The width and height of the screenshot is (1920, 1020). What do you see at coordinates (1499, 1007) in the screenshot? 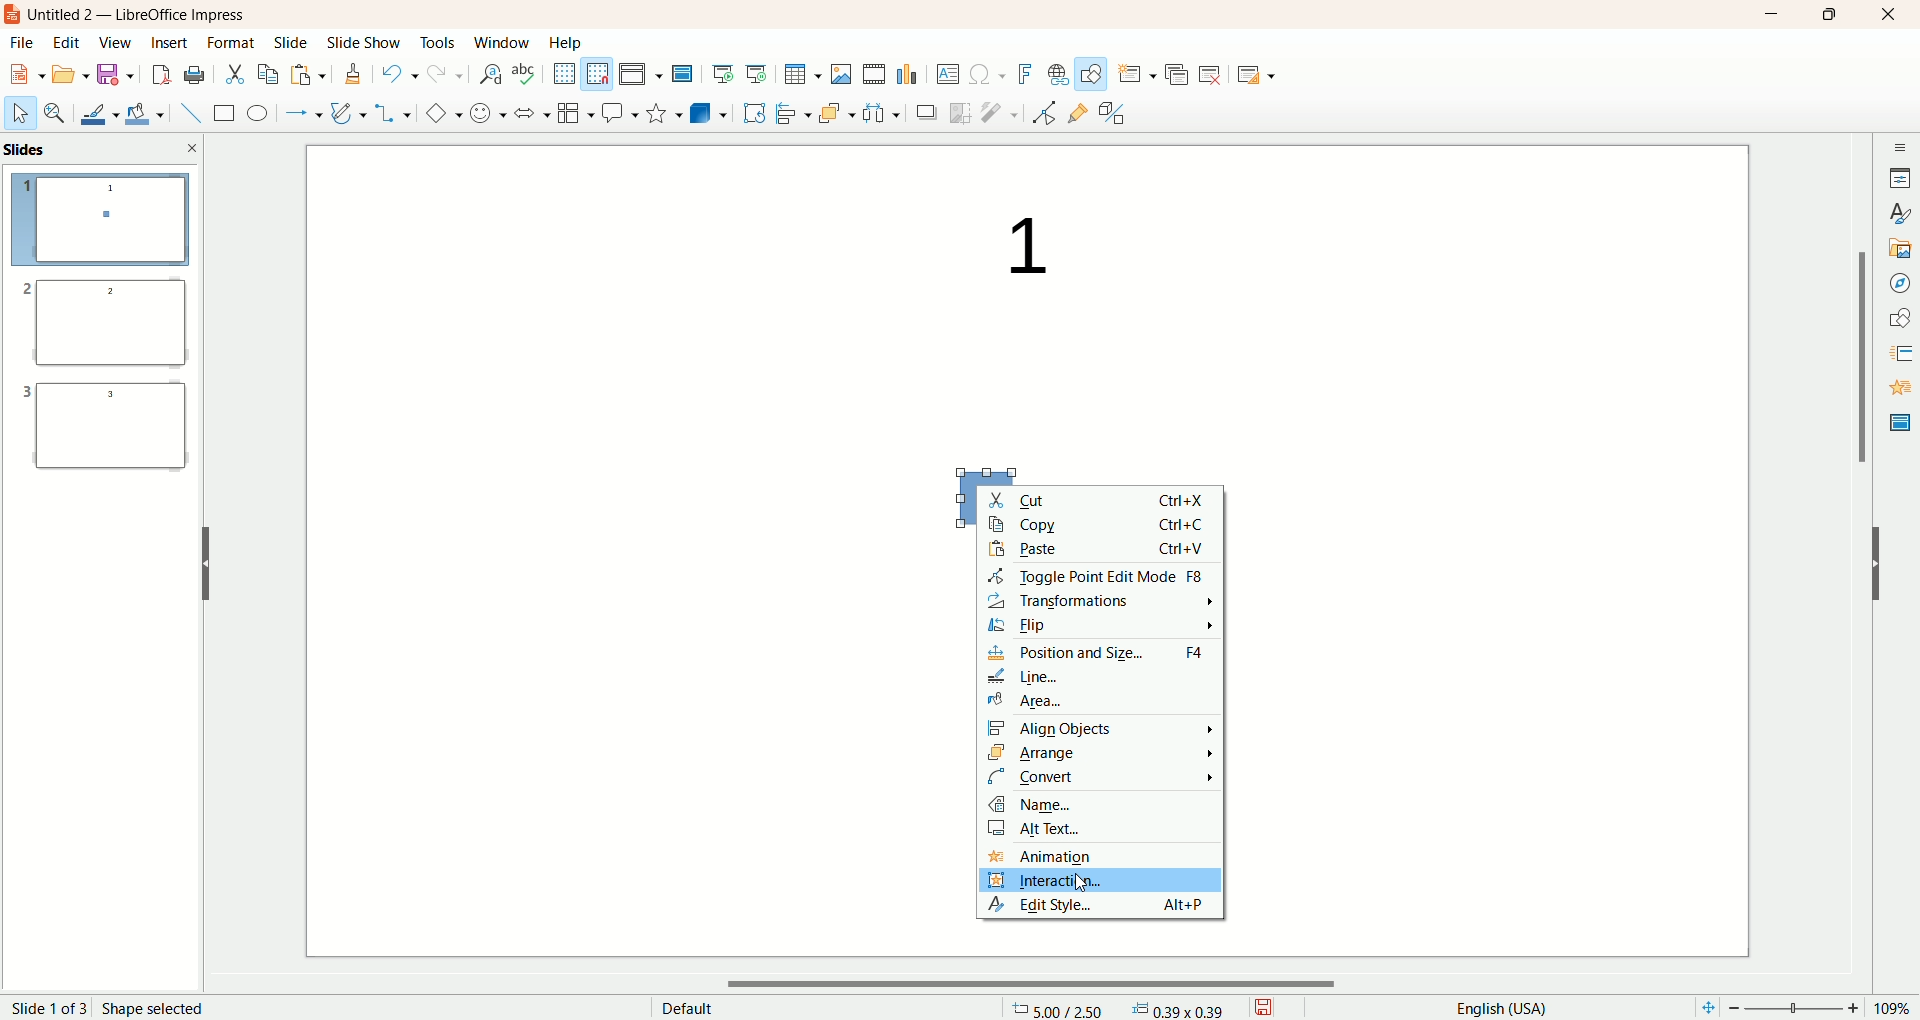
I see `english` at bounding box center [1499, 1007].